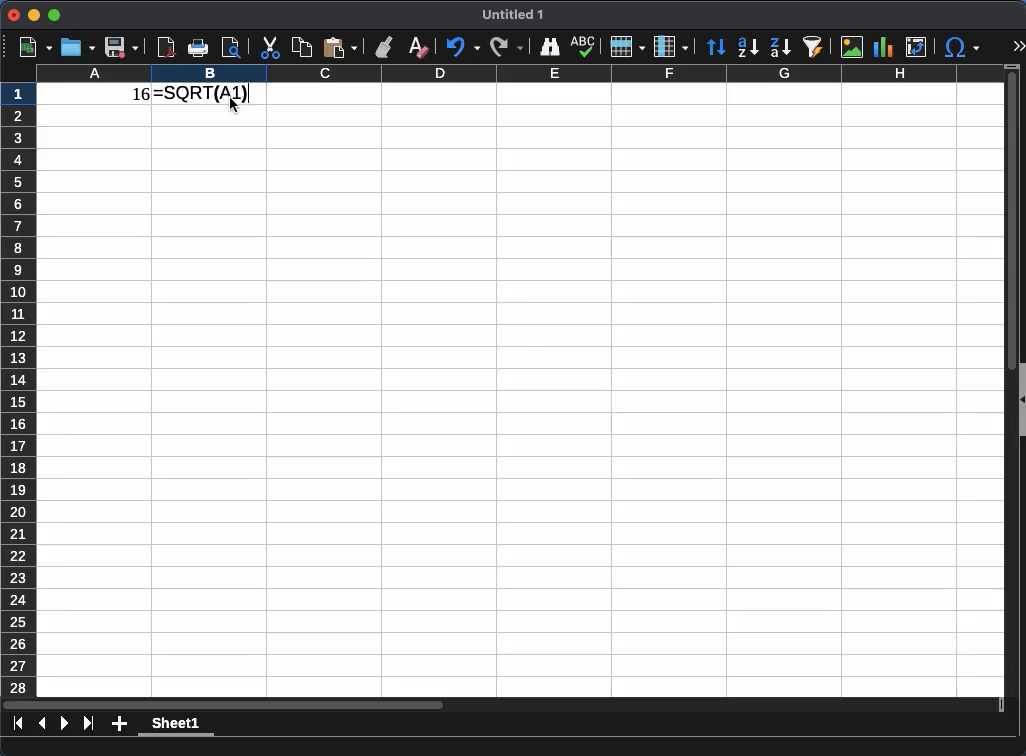 This screenshot has height=756, width=1026. What do you see at coordinates (42, 724) in the screenshot?
I see `previous sheet` at bounding box center [42, 724].